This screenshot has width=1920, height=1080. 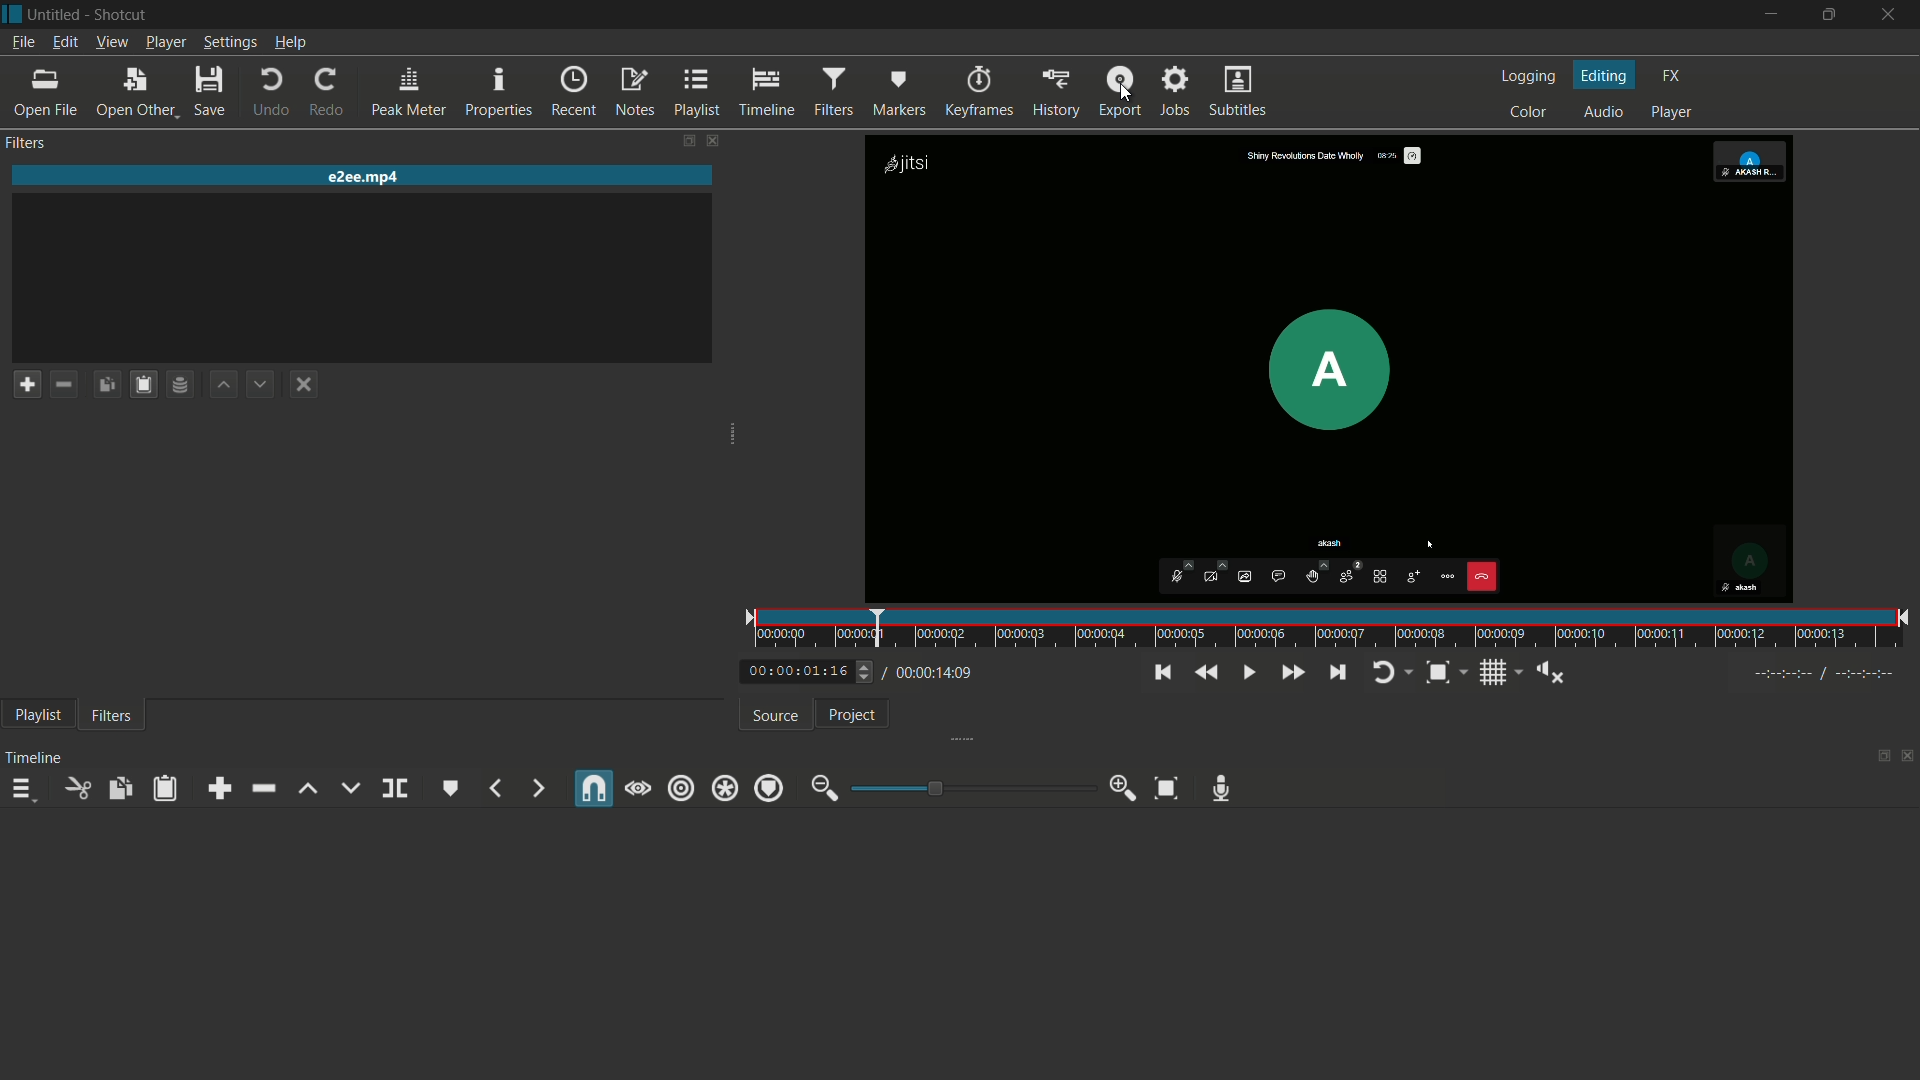 What do you see at coordinates (1438, 673) in the screenshot?
I see `toggle zoom` at bounding box center [1438, 673].